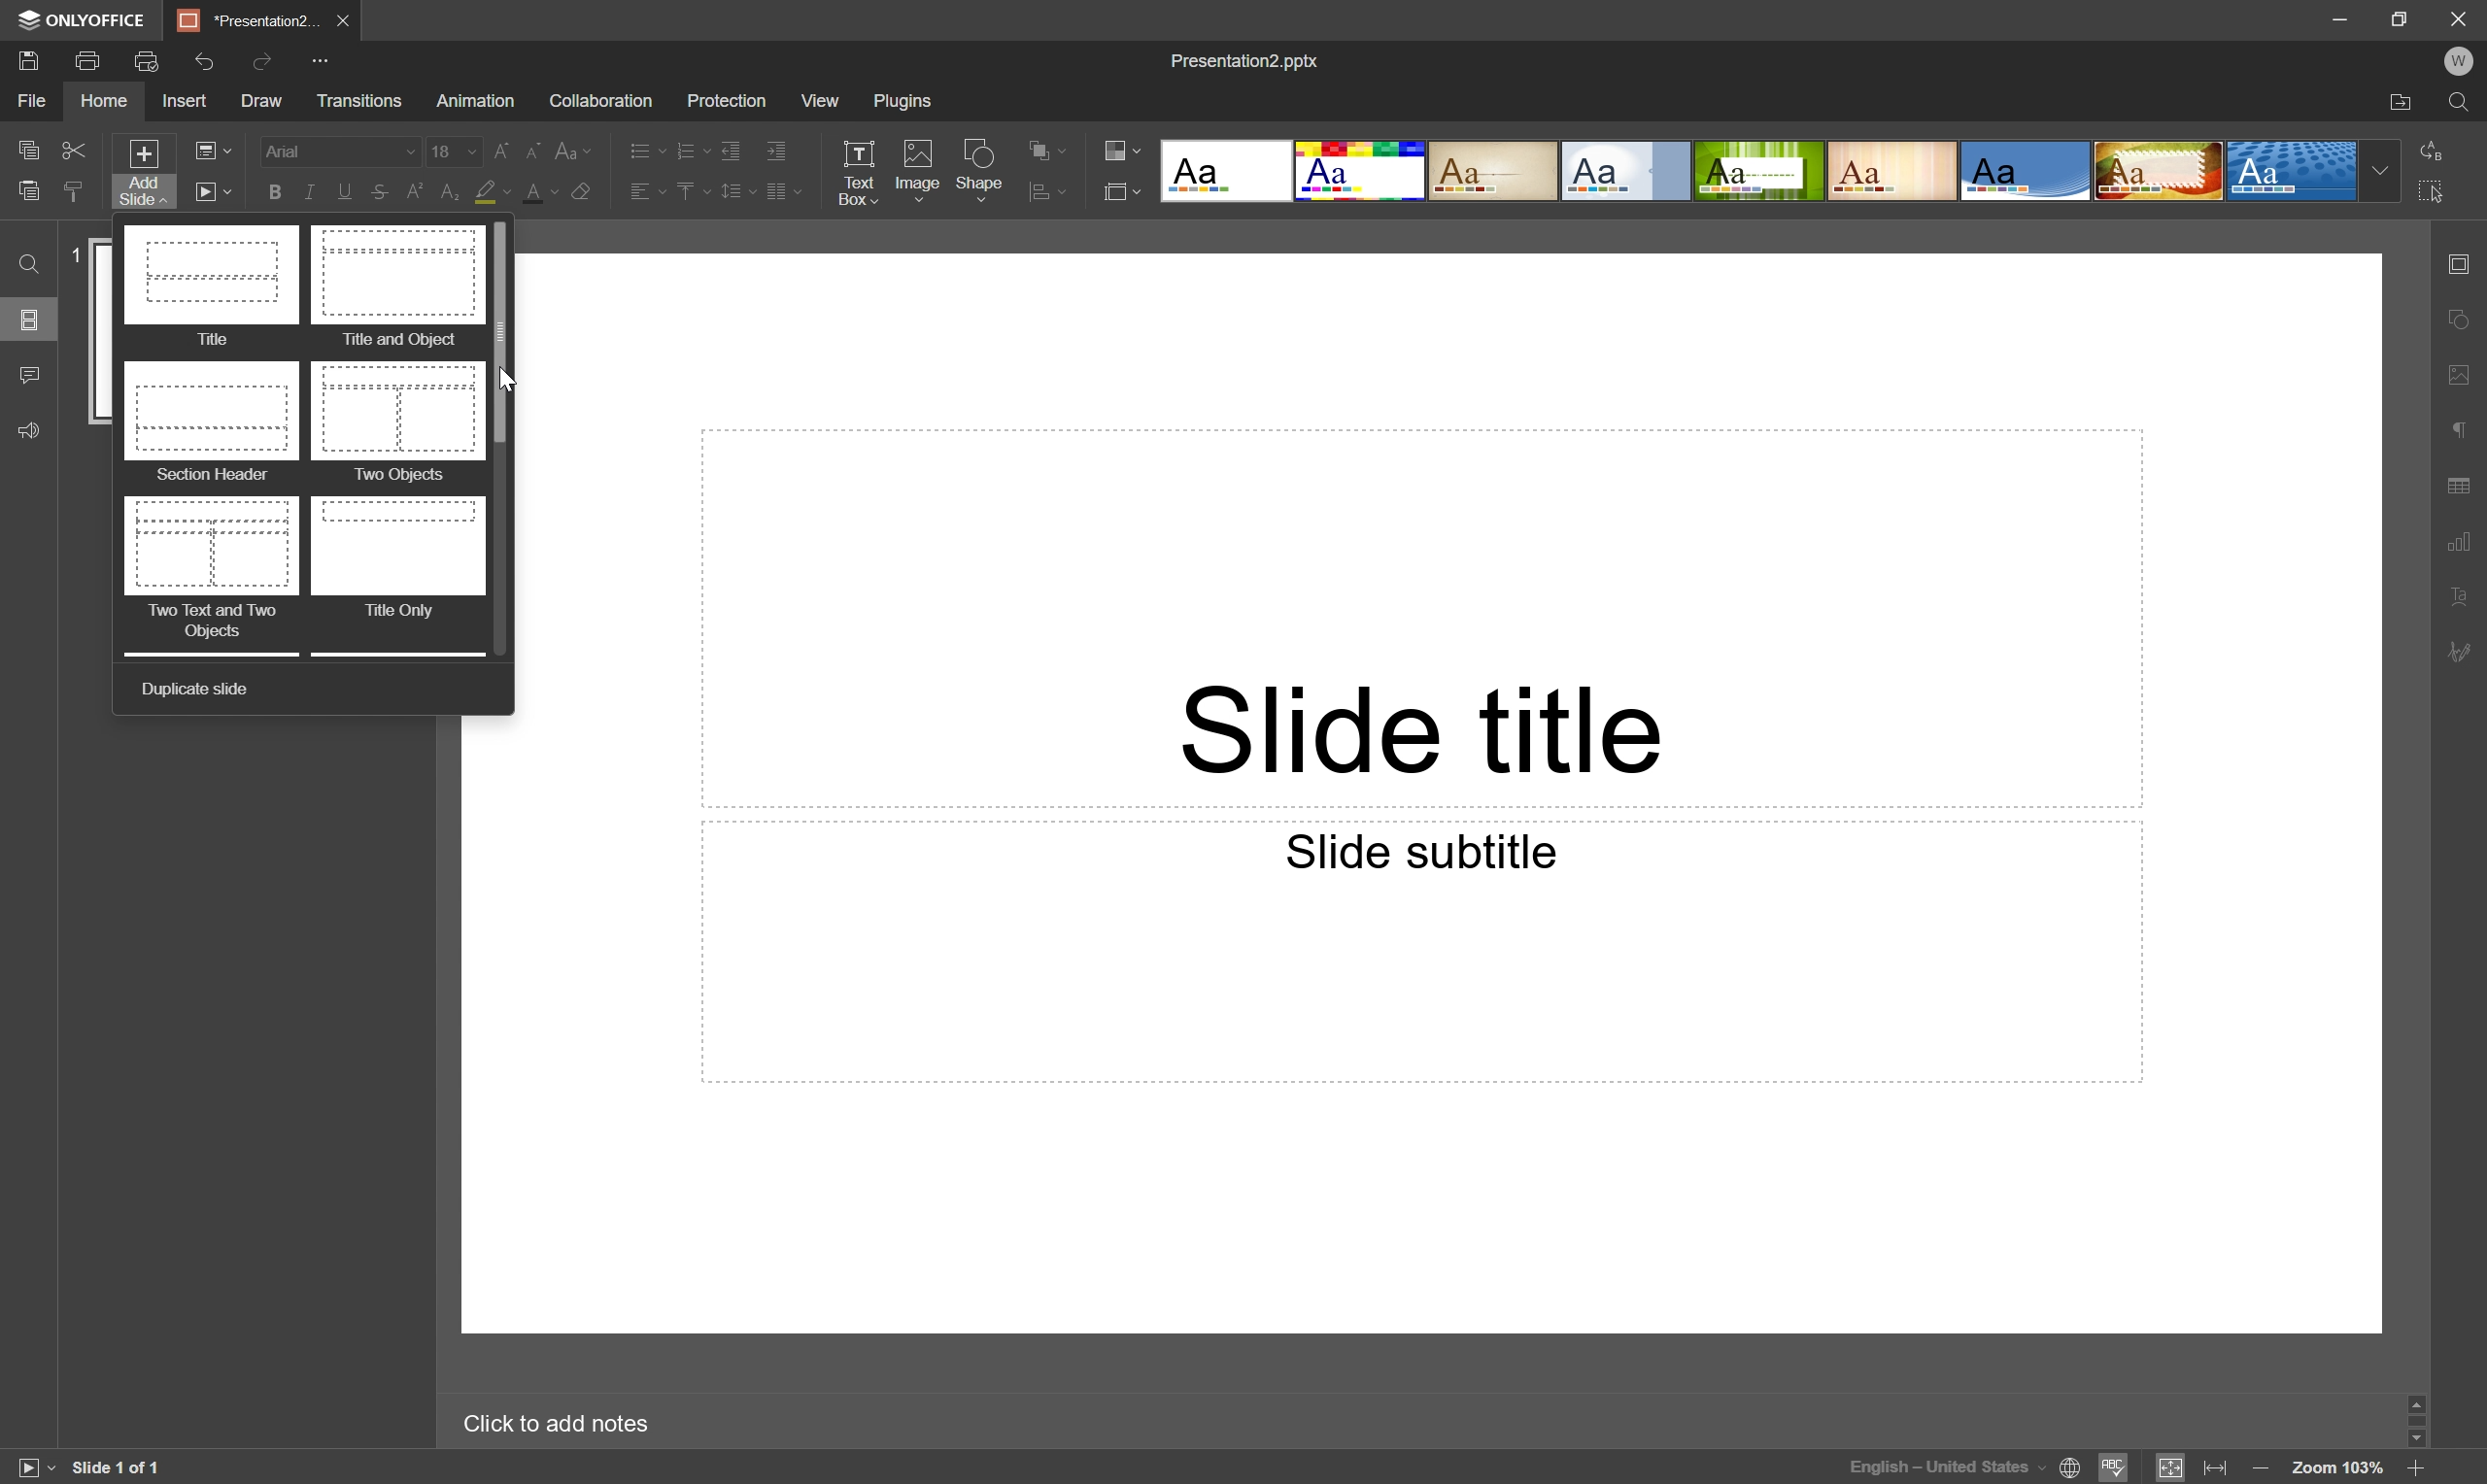  Describe the element at coordinates (1760, 170) in the screenshot. I see `Type of slides` at that location.